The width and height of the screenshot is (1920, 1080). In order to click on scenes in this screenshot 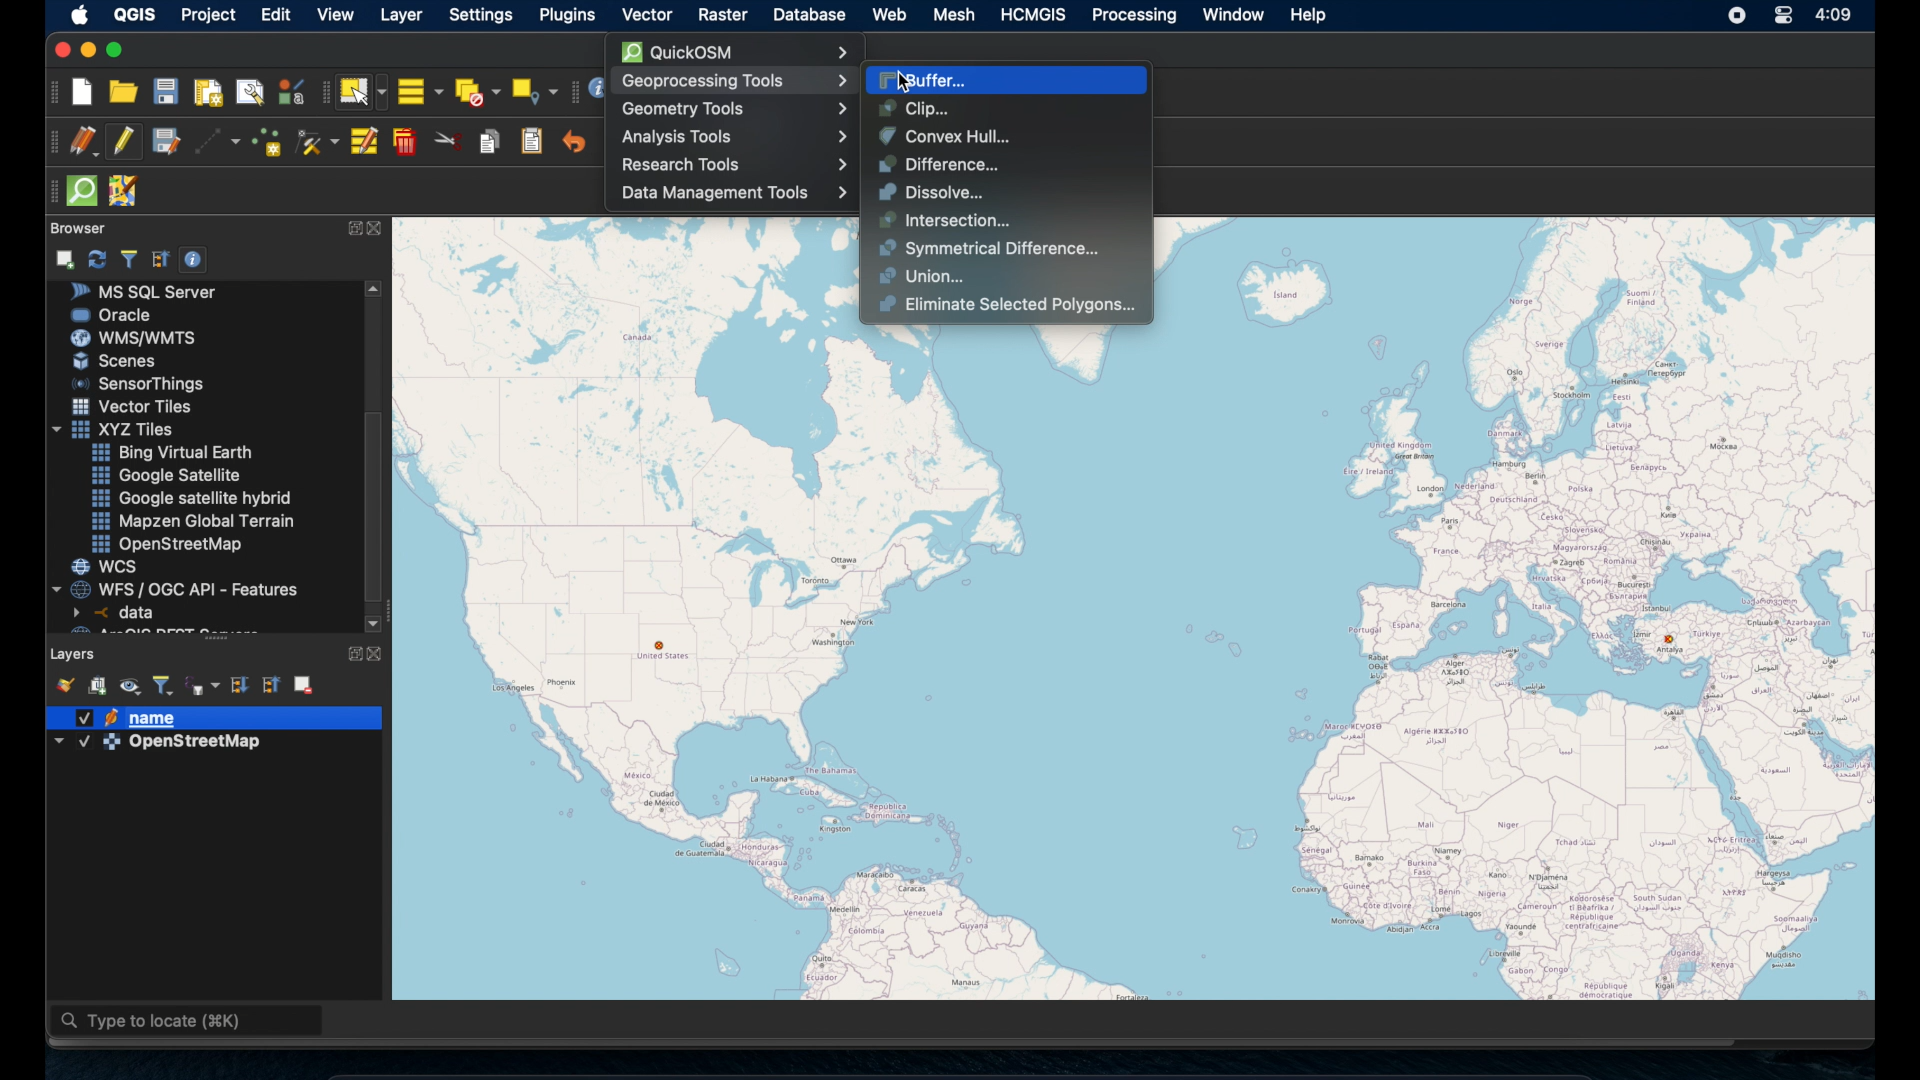, I will do `click(123, 362)`.